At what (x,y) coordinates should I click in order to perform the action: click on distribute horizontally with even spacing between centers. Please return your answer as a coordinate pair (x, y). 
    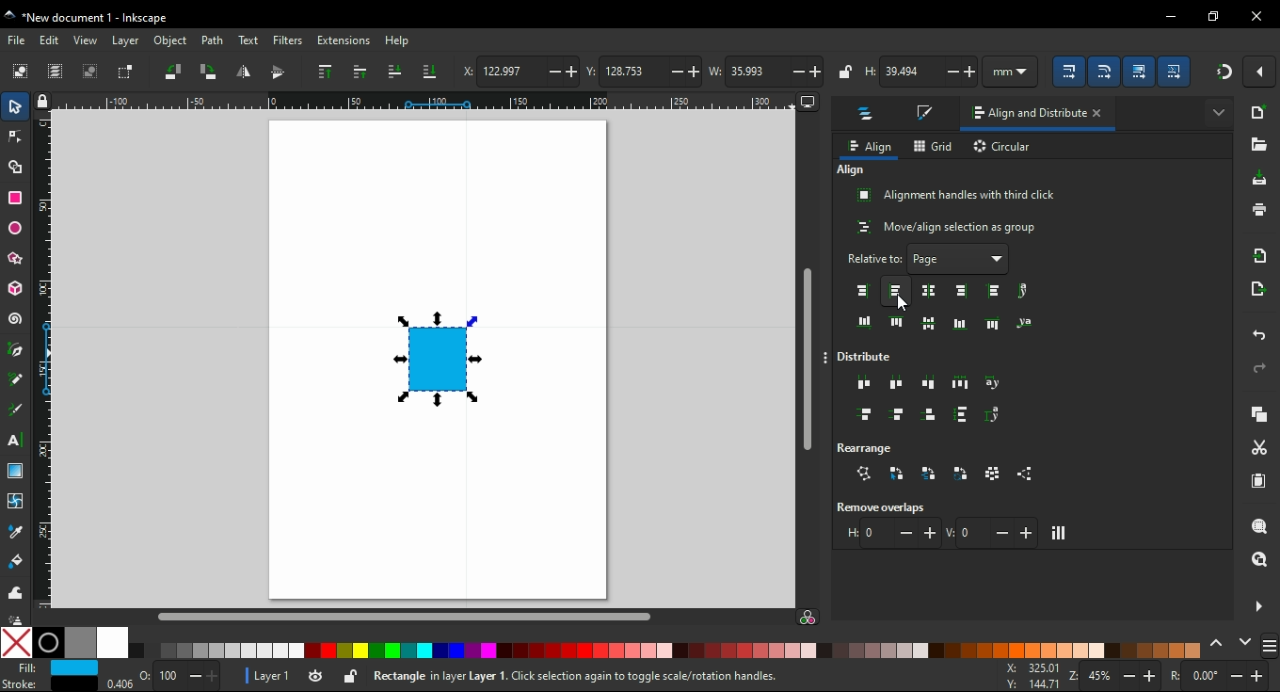
    Looking at the image, I should click on (897, 385).